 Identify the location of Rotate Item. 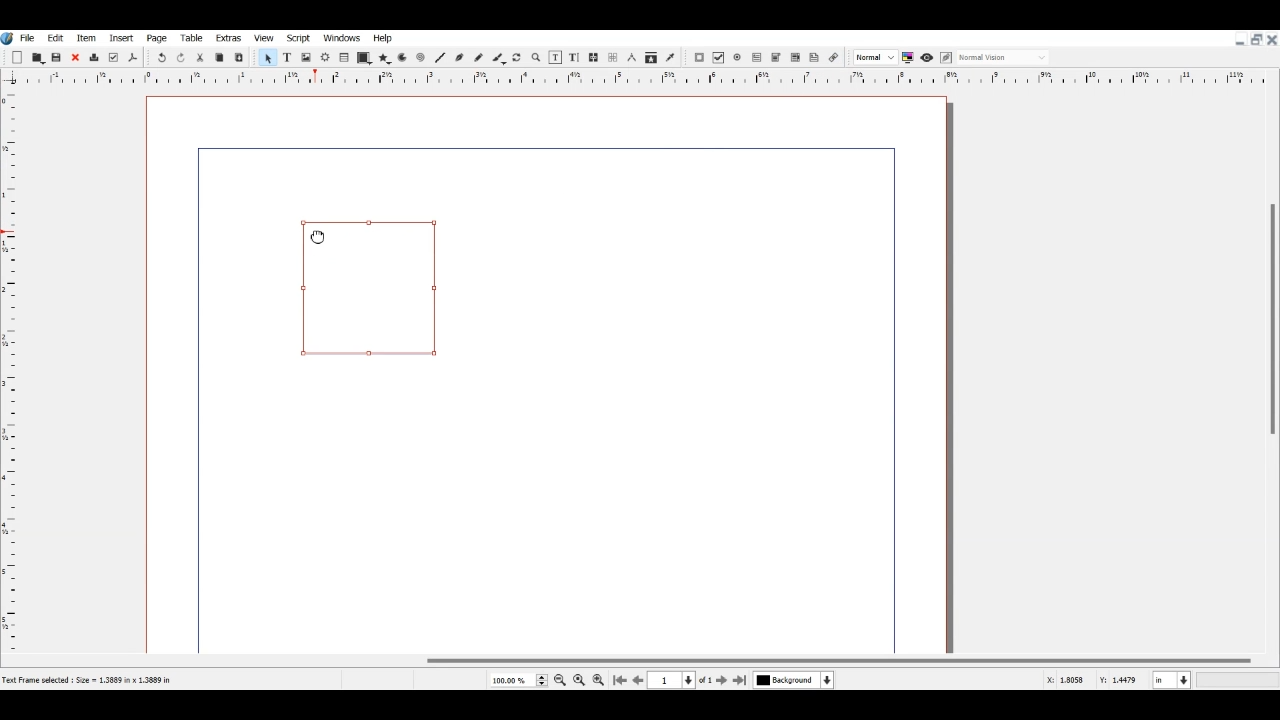
(518, 58).